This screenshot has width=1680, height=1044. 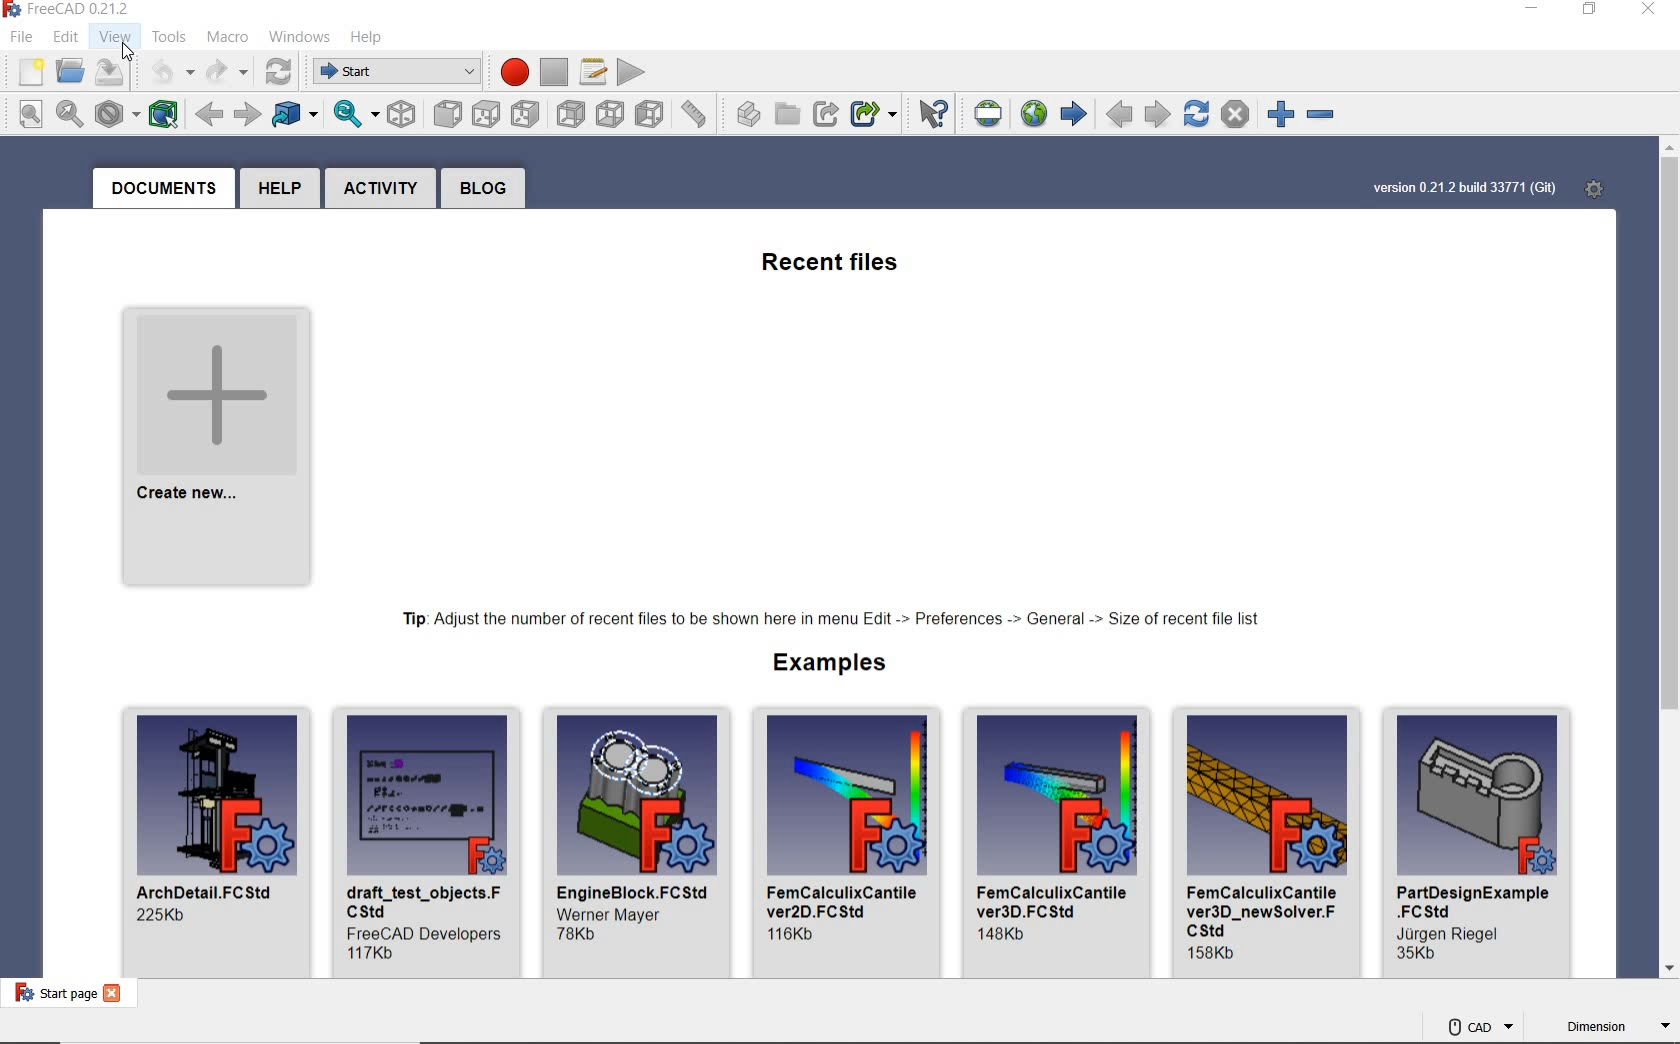 I want to click on WHAT'S THIS, so click(x=930, y=114).